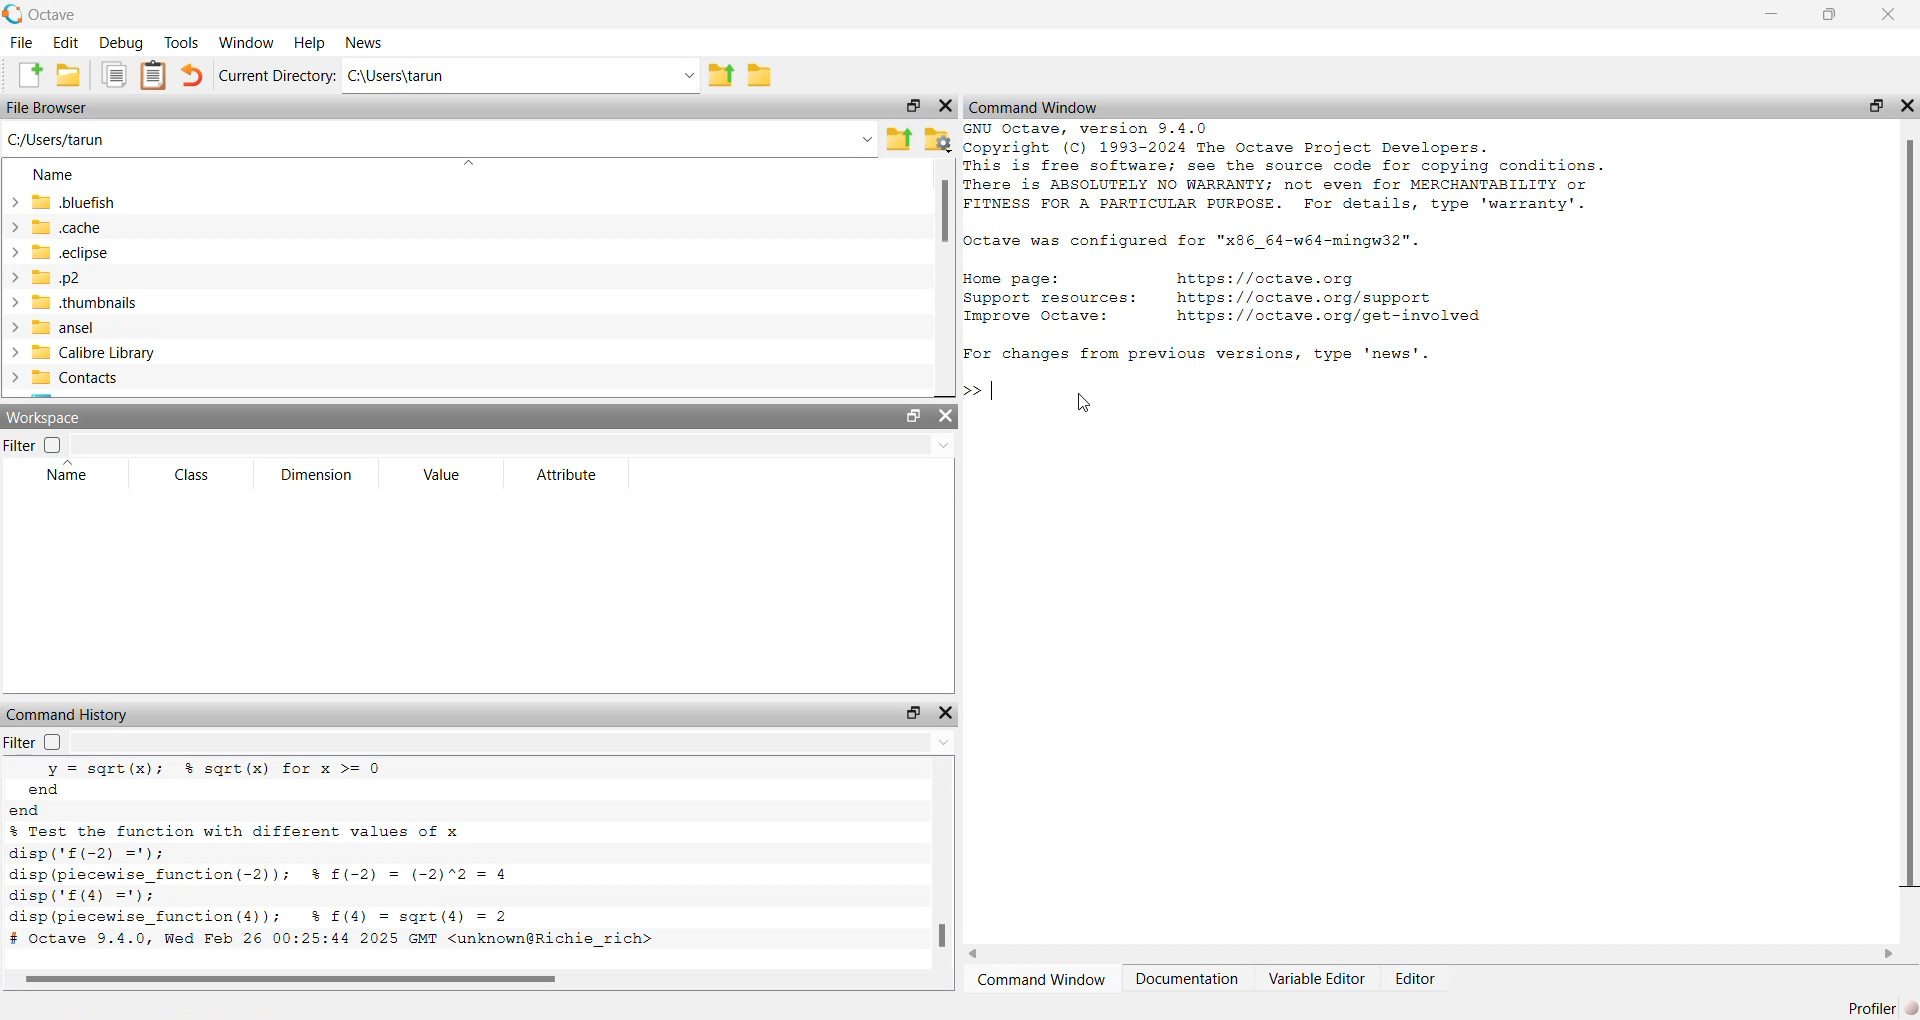 This screenshot has height=1020, width=1920. Describe the element at coordinates (74, 303) in the screenshot. I see `>  thumbnails` at that location.